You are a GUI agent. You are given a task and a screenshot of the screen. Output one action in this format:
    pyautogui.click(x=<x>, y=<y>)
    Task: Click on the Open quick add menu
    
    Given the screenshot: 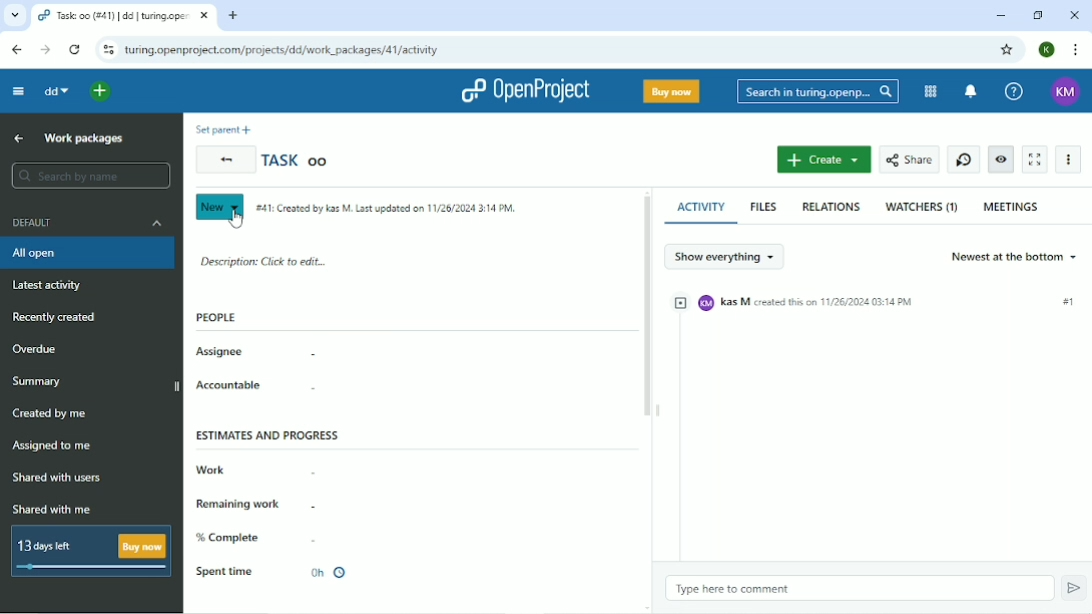 What is the action you would take?
    pyautogui.click(x=100, y=92)
    